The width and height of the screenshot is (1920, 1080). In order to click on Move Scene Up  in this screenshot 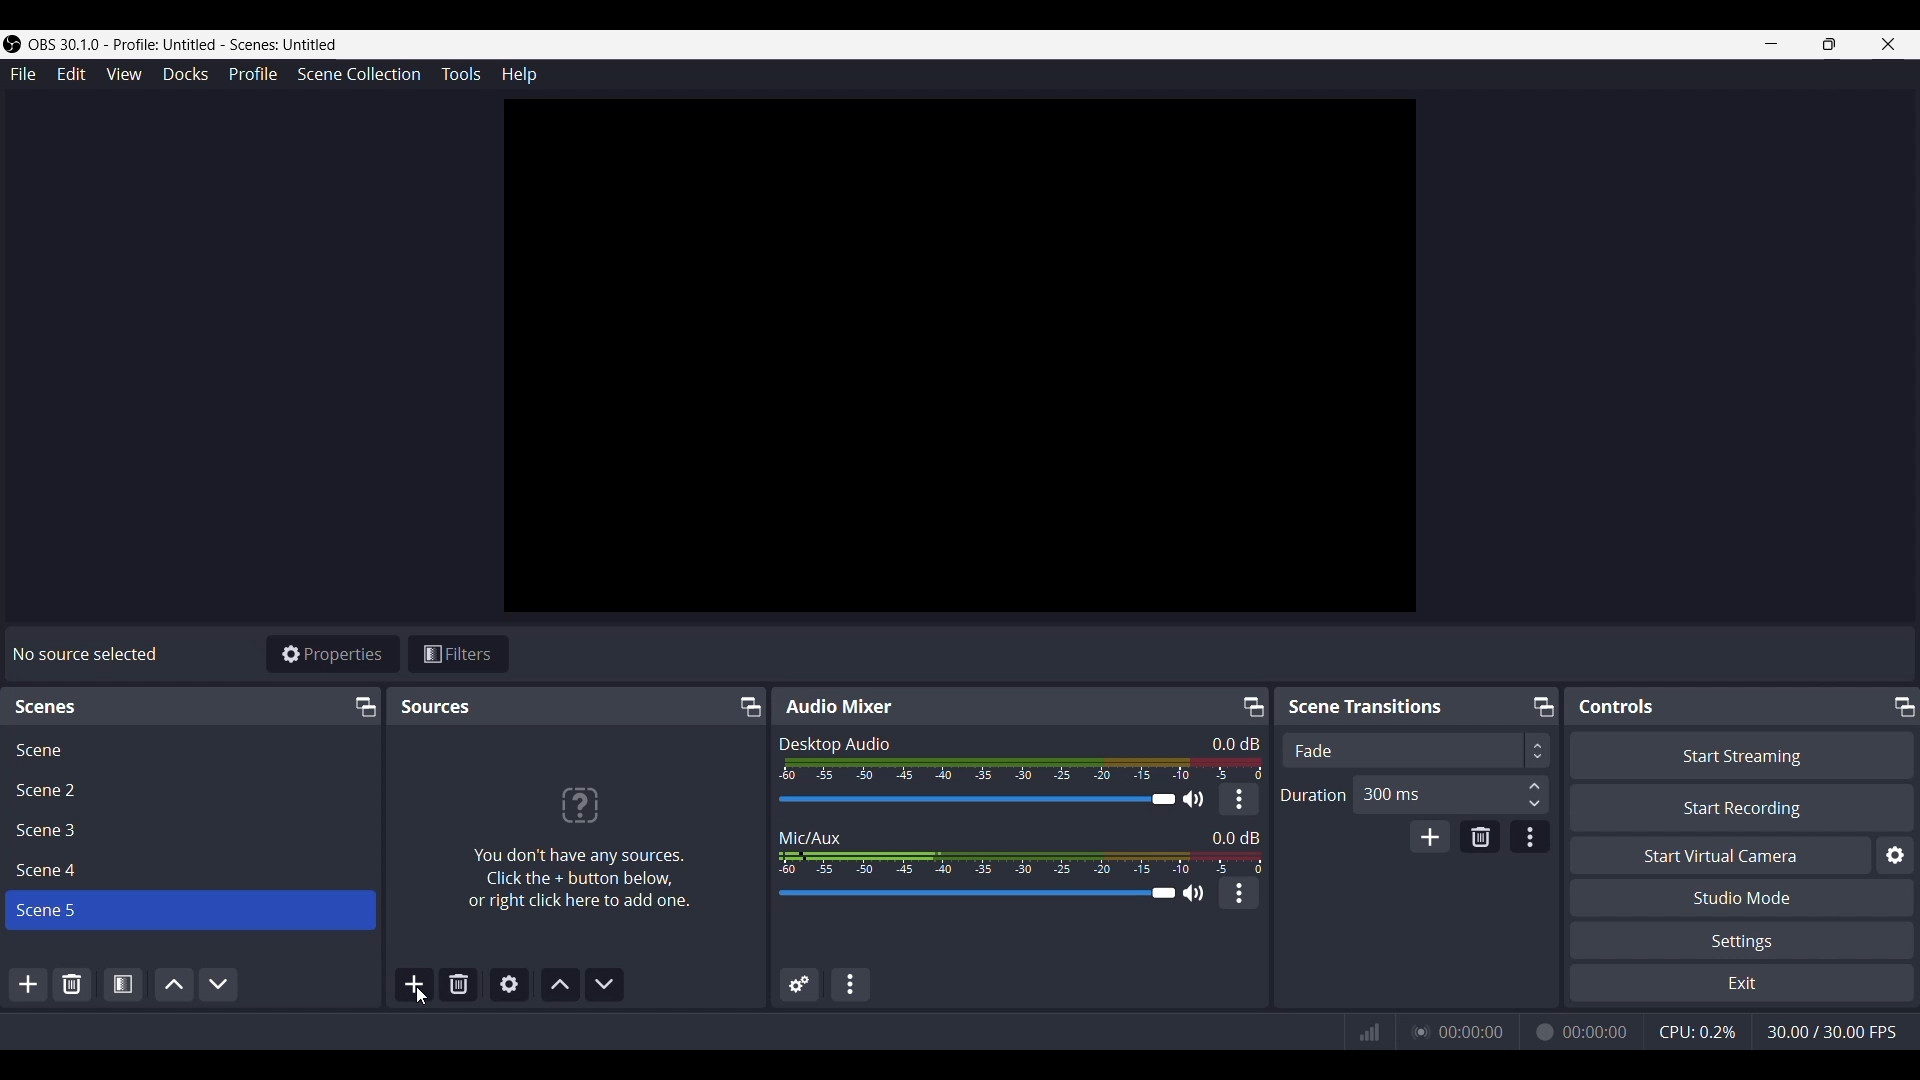, I will do `click(171, 985)`.